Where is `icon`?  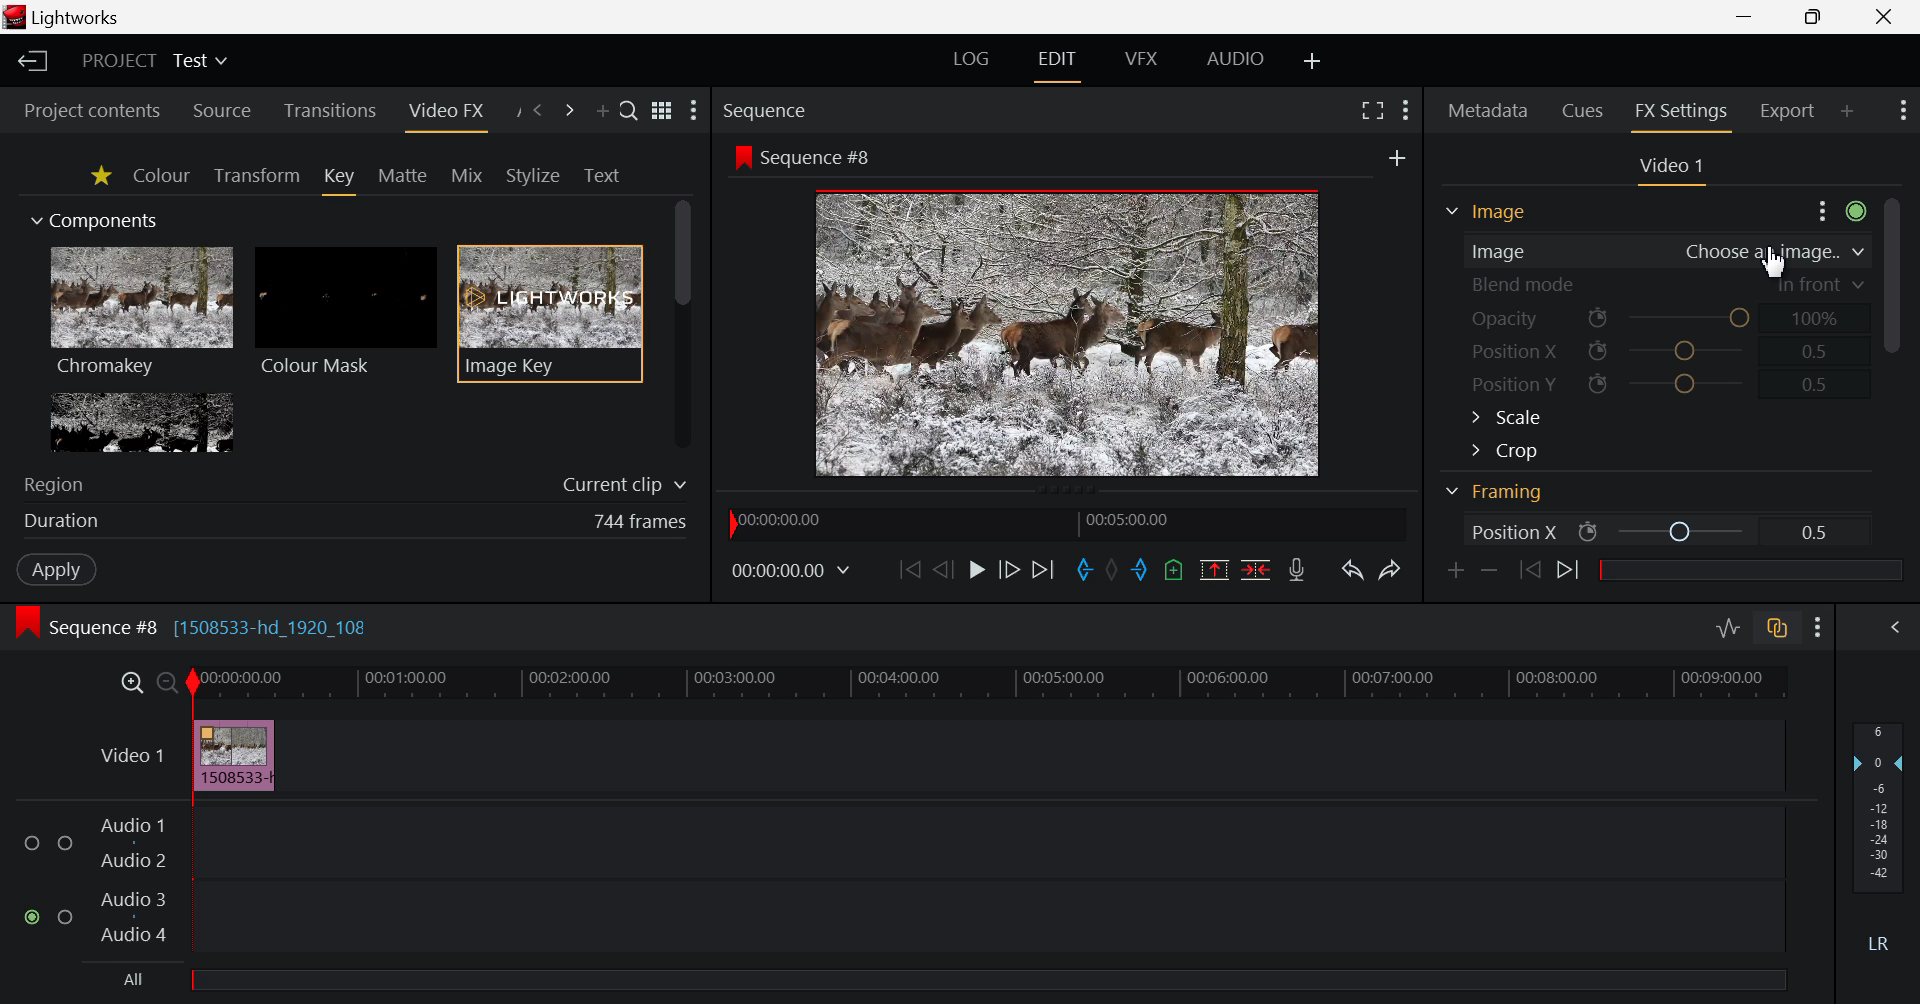 icon is located at coordinates (1589, 530).